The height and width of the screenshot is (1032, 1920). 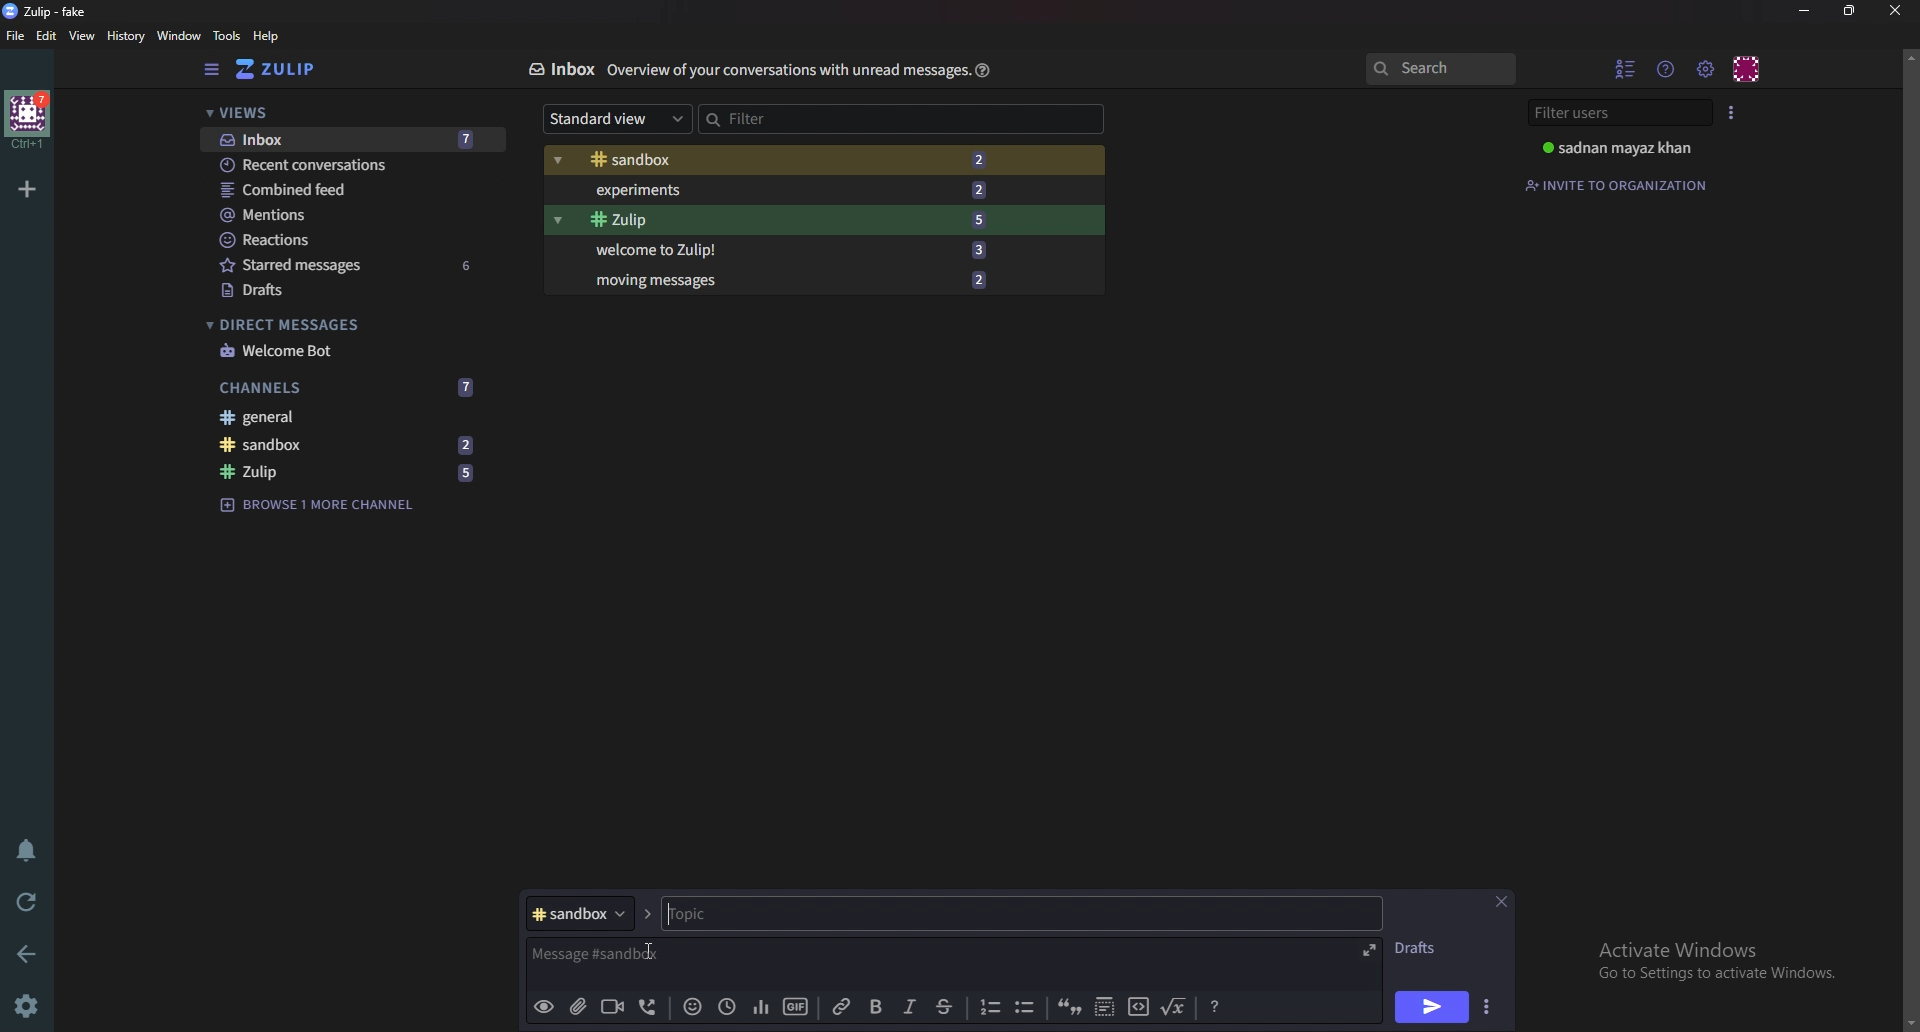 What do you see at coordinates (1422, 948) in the screenshot?
I see `Drafts` at bounding box center [1422, 948].